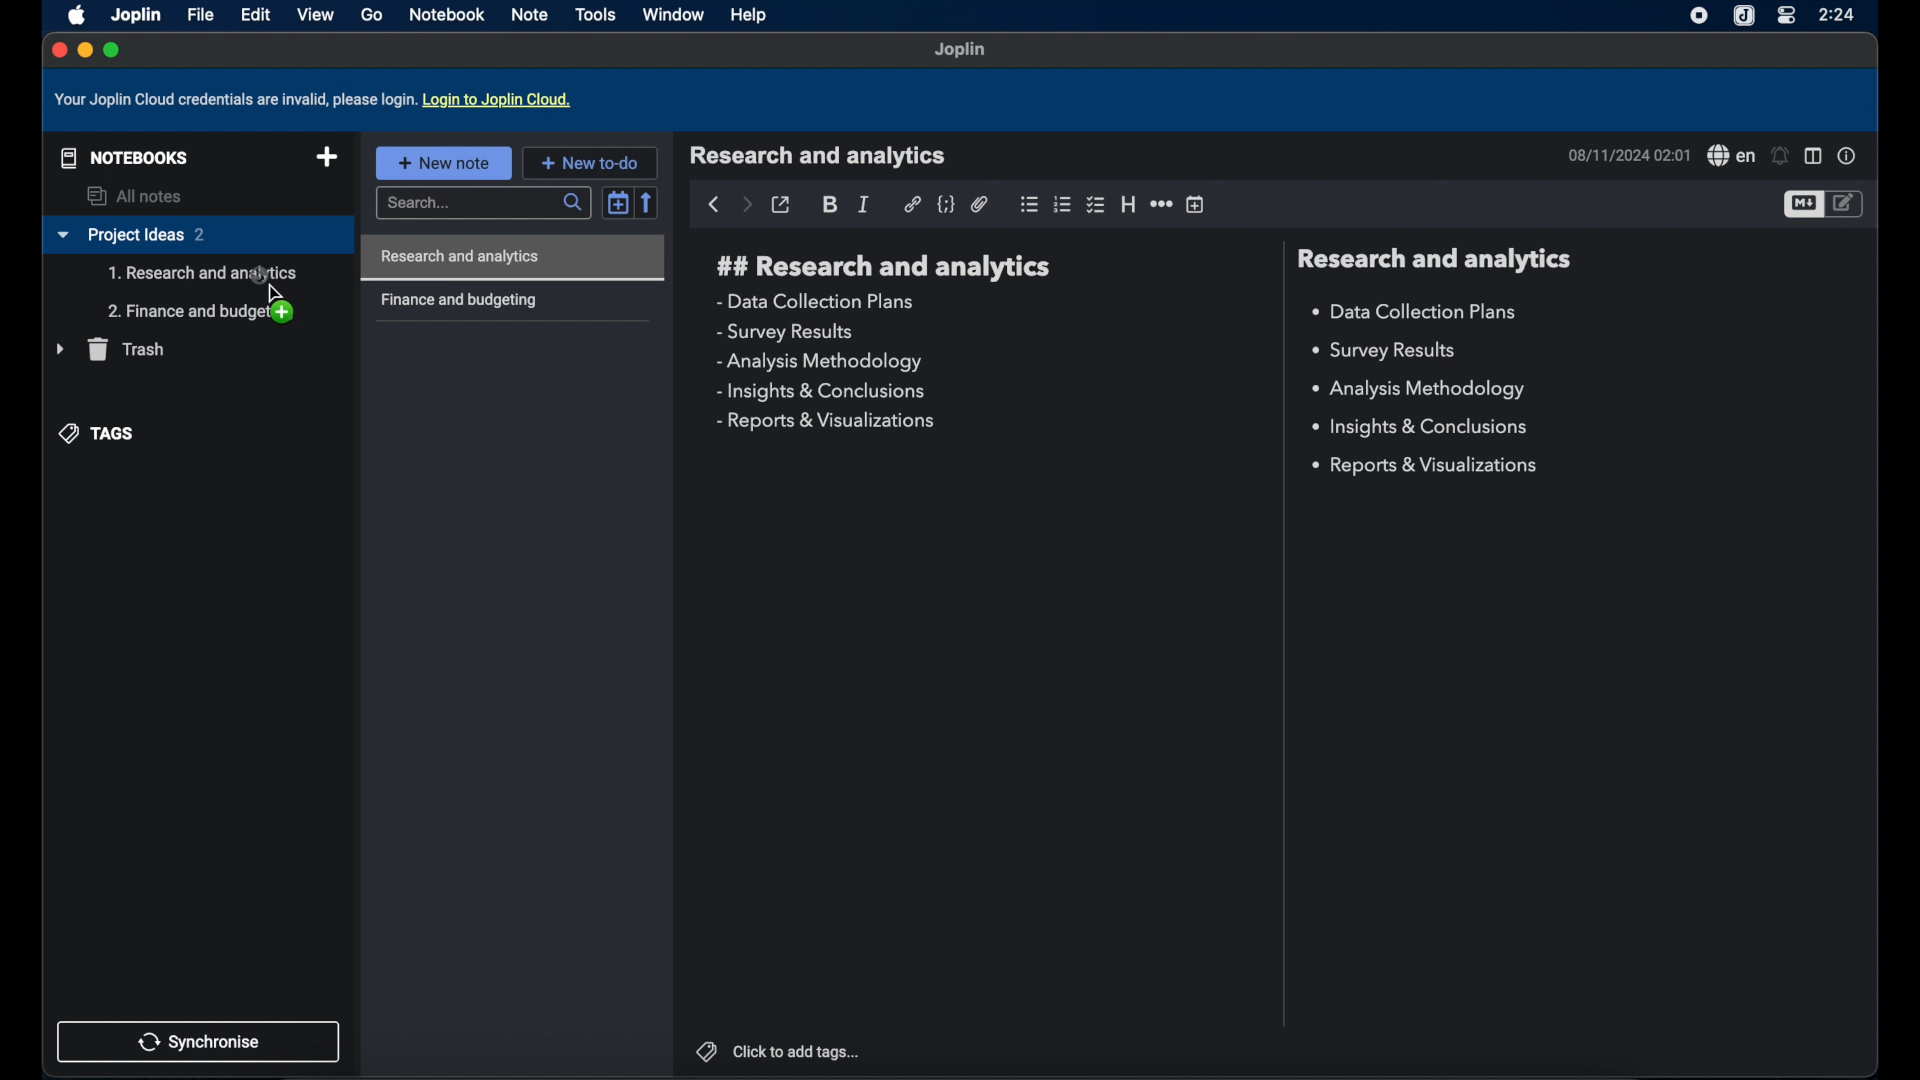  What do you see at coordinates (99, 432) in the screenshot?
I see `tags` at bounding box center [99, 432].